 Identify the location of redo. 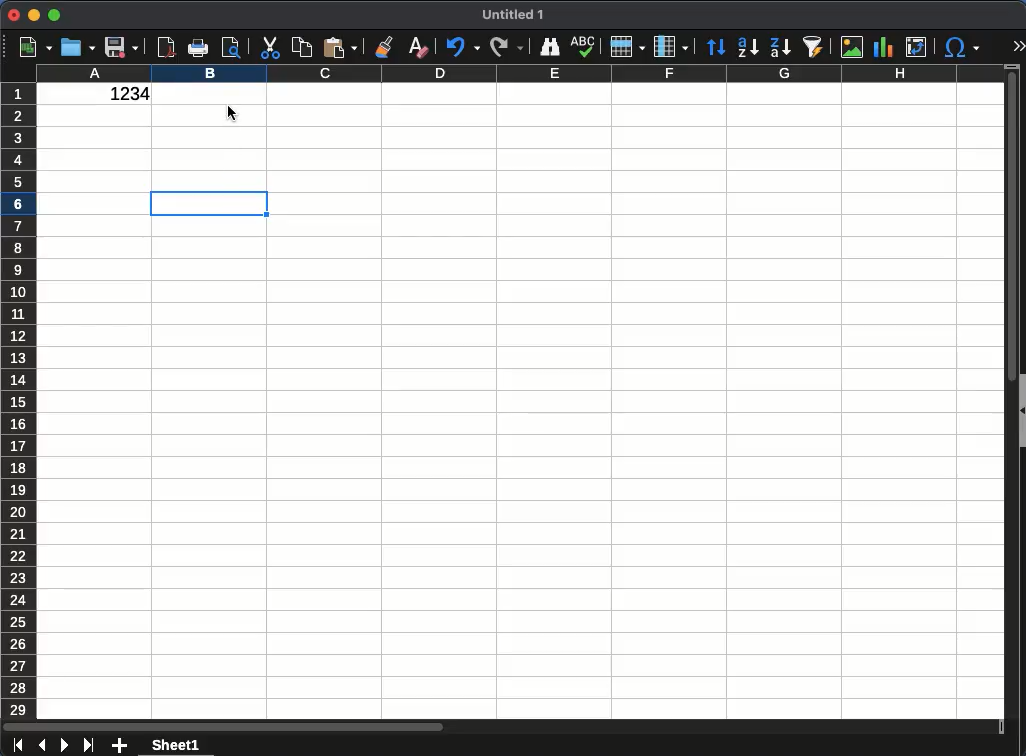
(506, 45).